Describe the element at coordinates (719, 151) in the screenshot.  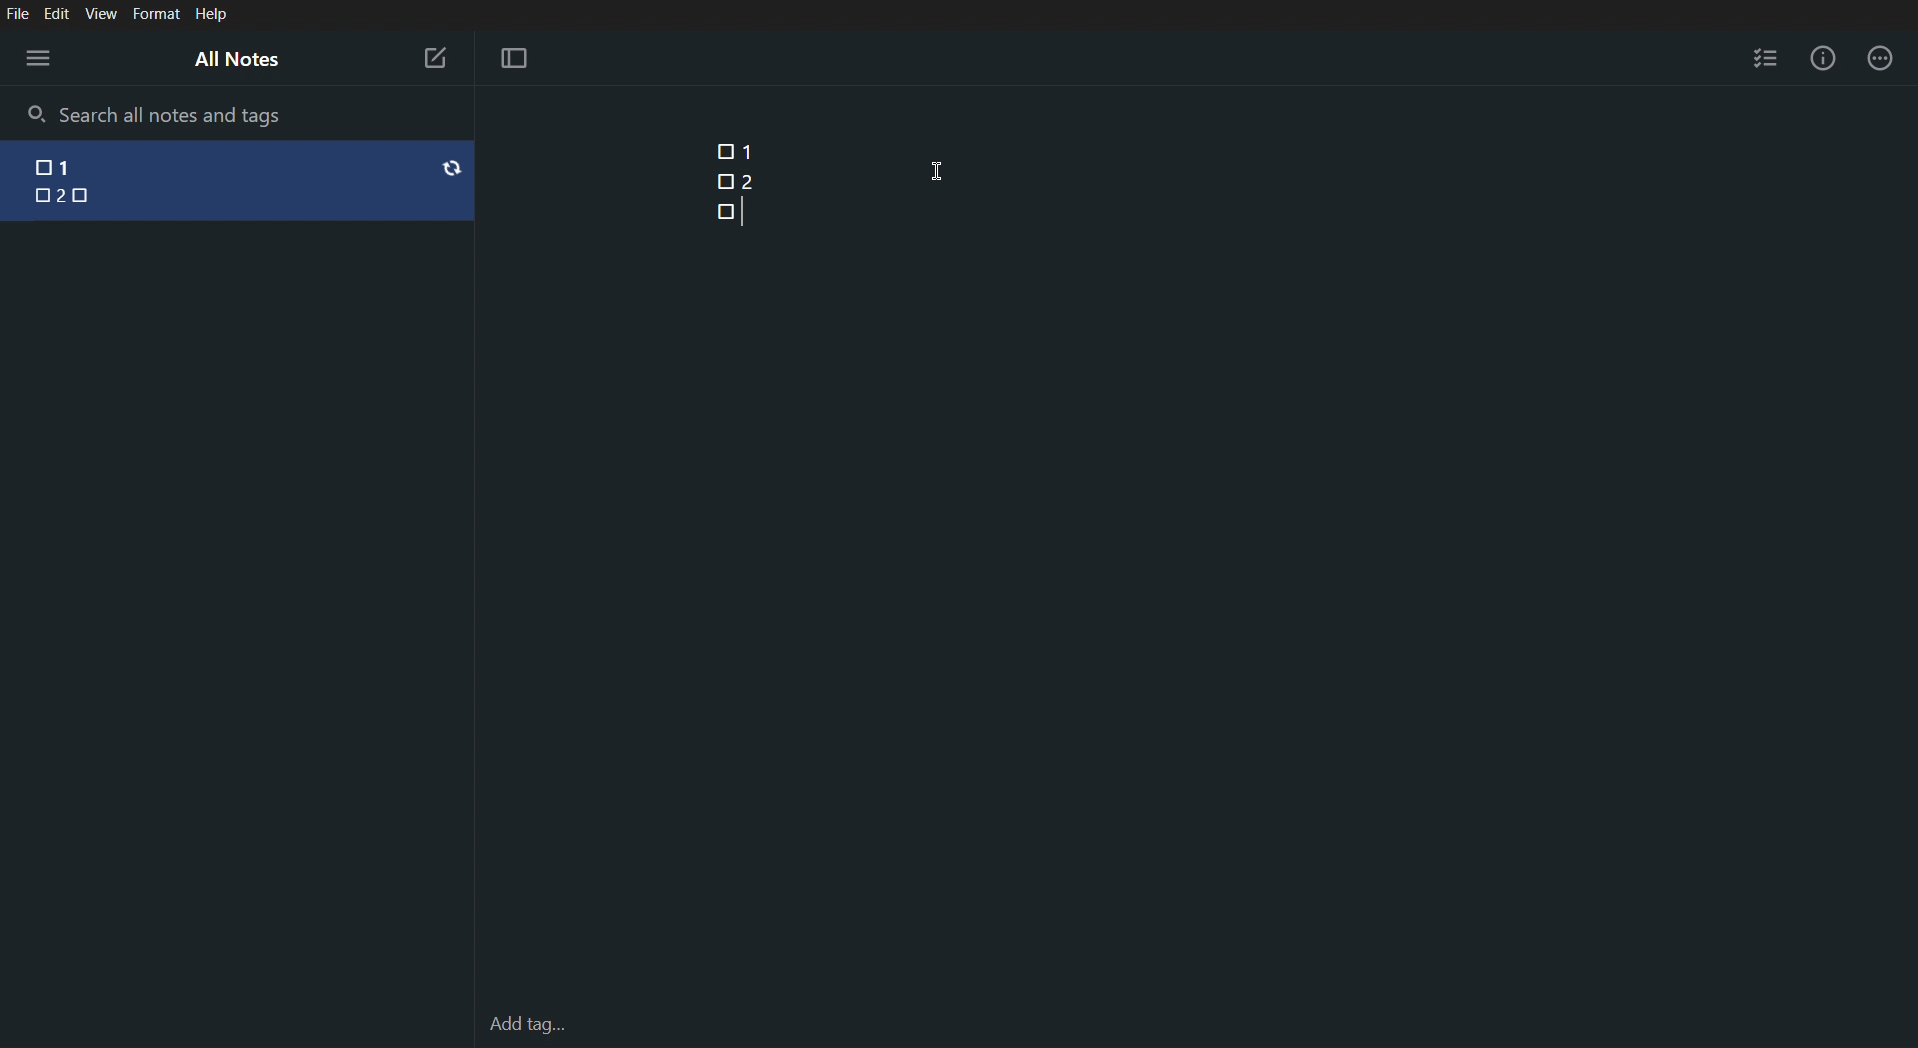
I see `Checkpoint` at that location.